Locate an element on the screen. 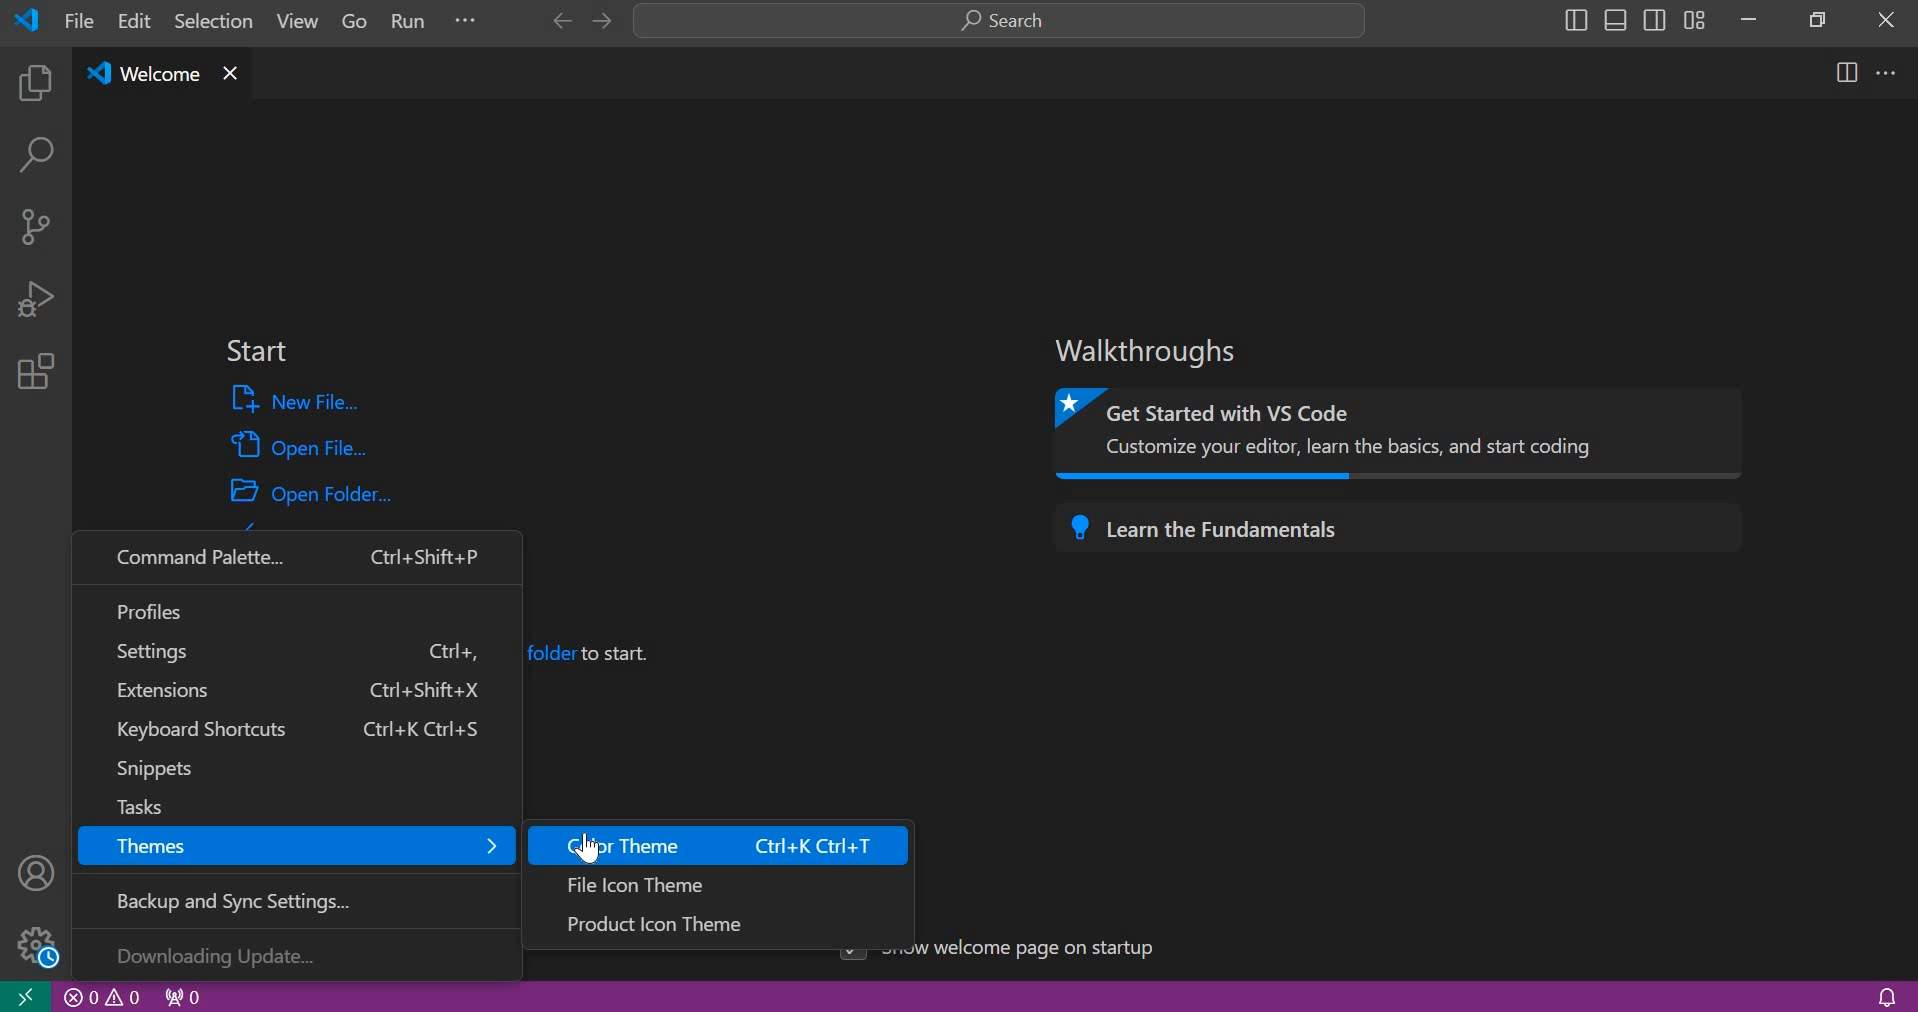  downloading update is located at coordinates (297, 953).